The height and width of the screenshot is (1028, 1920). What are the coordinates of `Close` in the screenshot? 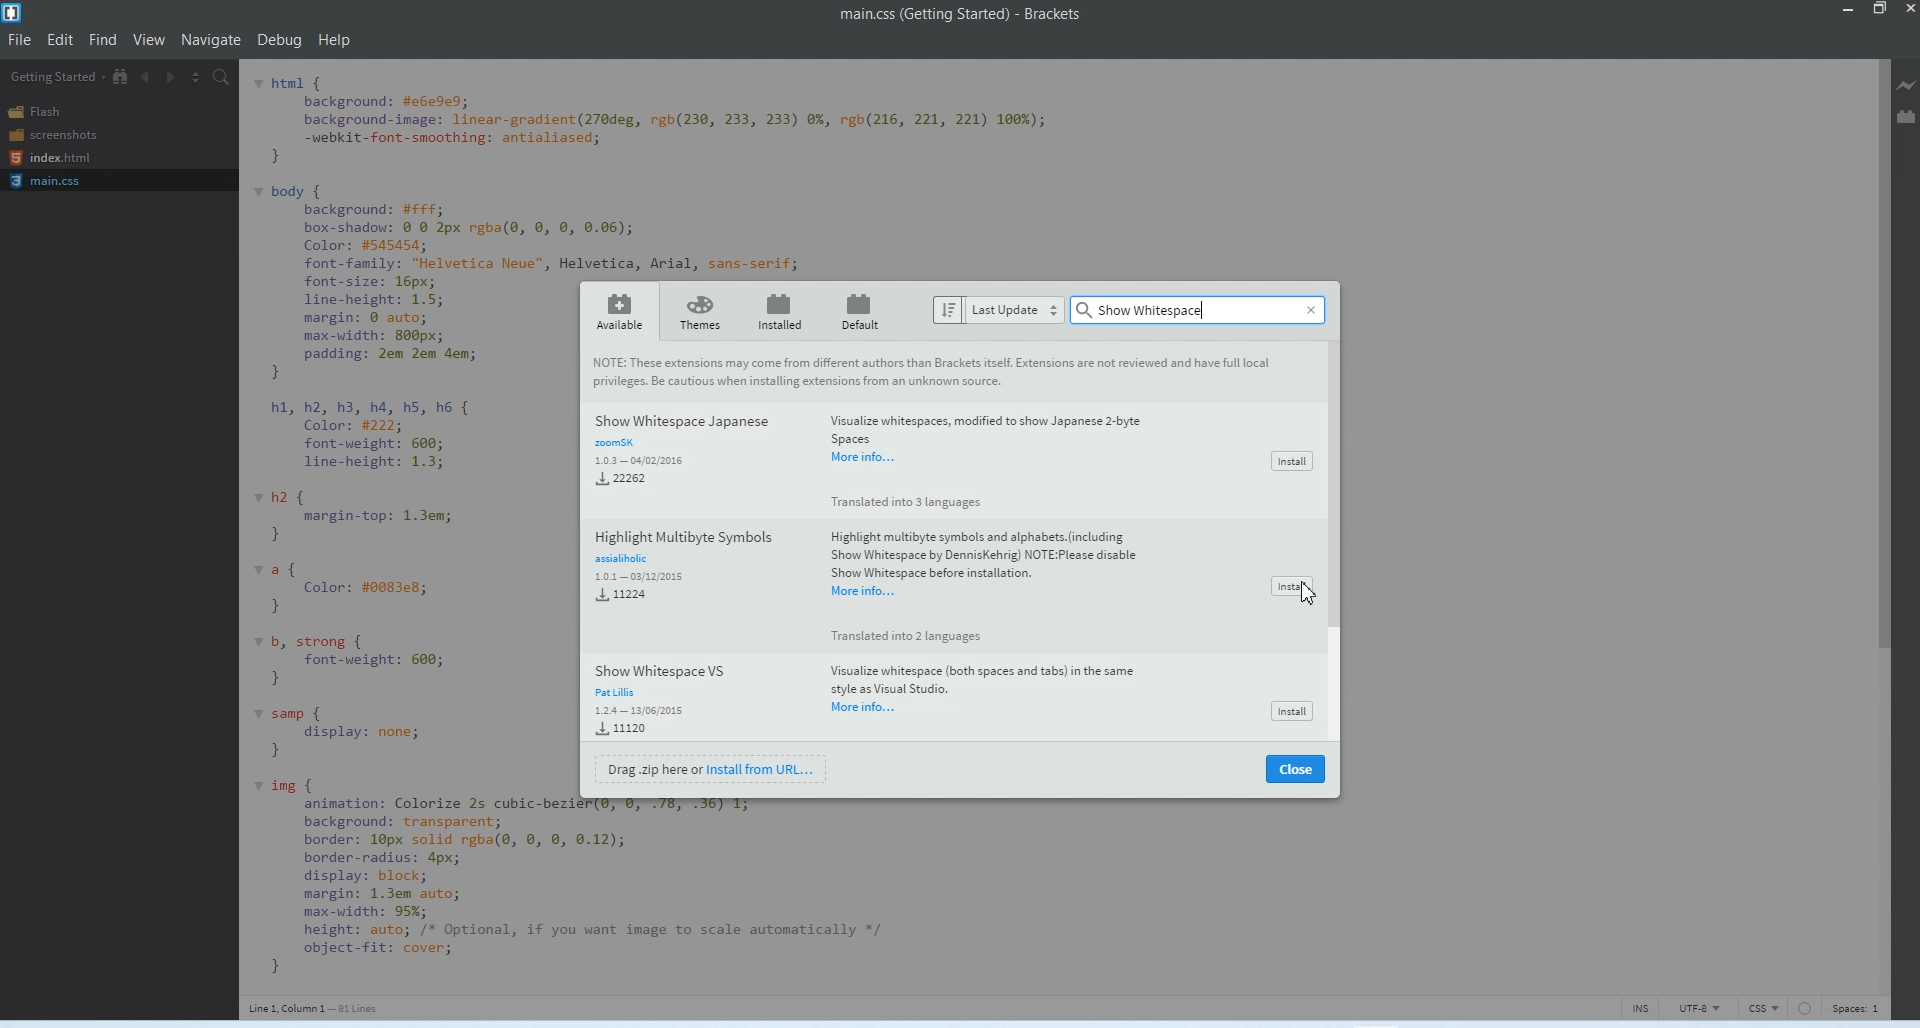 It's located at (1312, 310).